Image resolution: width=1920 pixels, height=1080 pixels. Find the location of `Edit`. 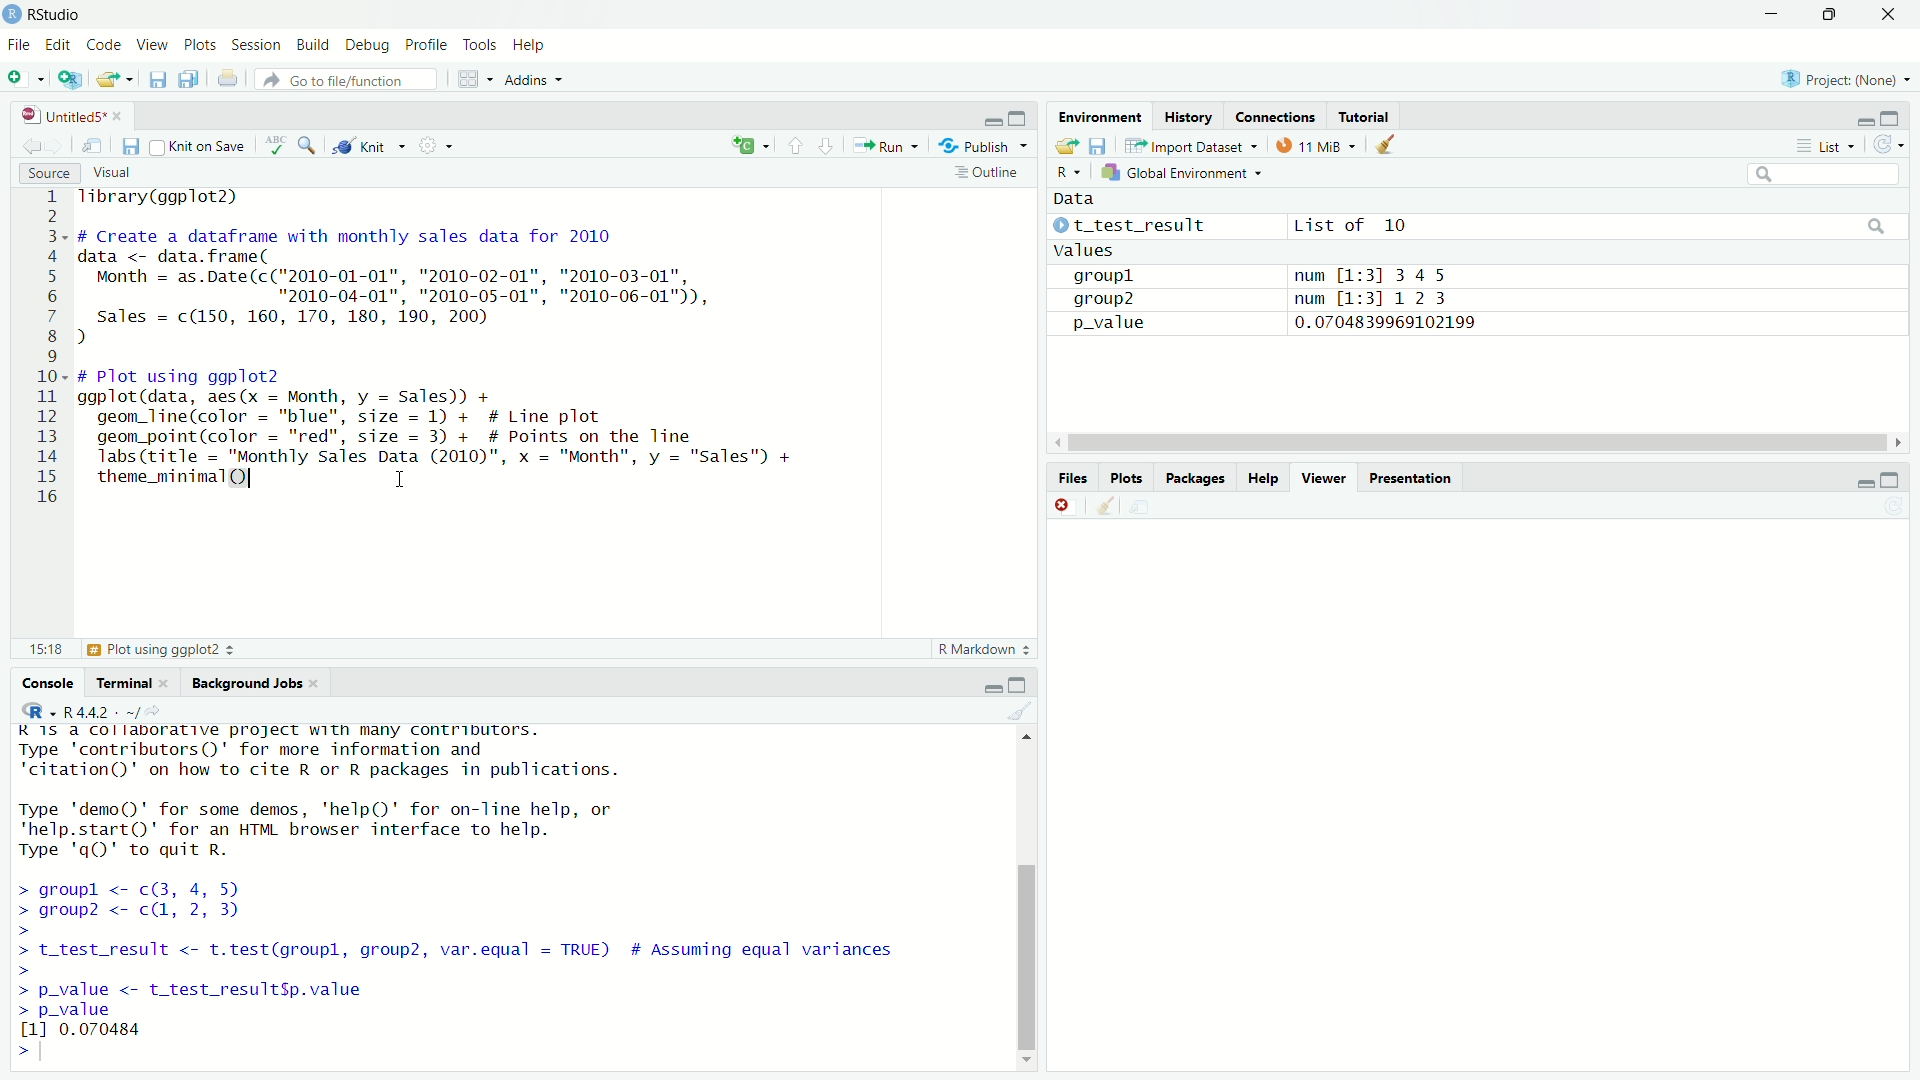

Edit is located at coordinates (56, 42).